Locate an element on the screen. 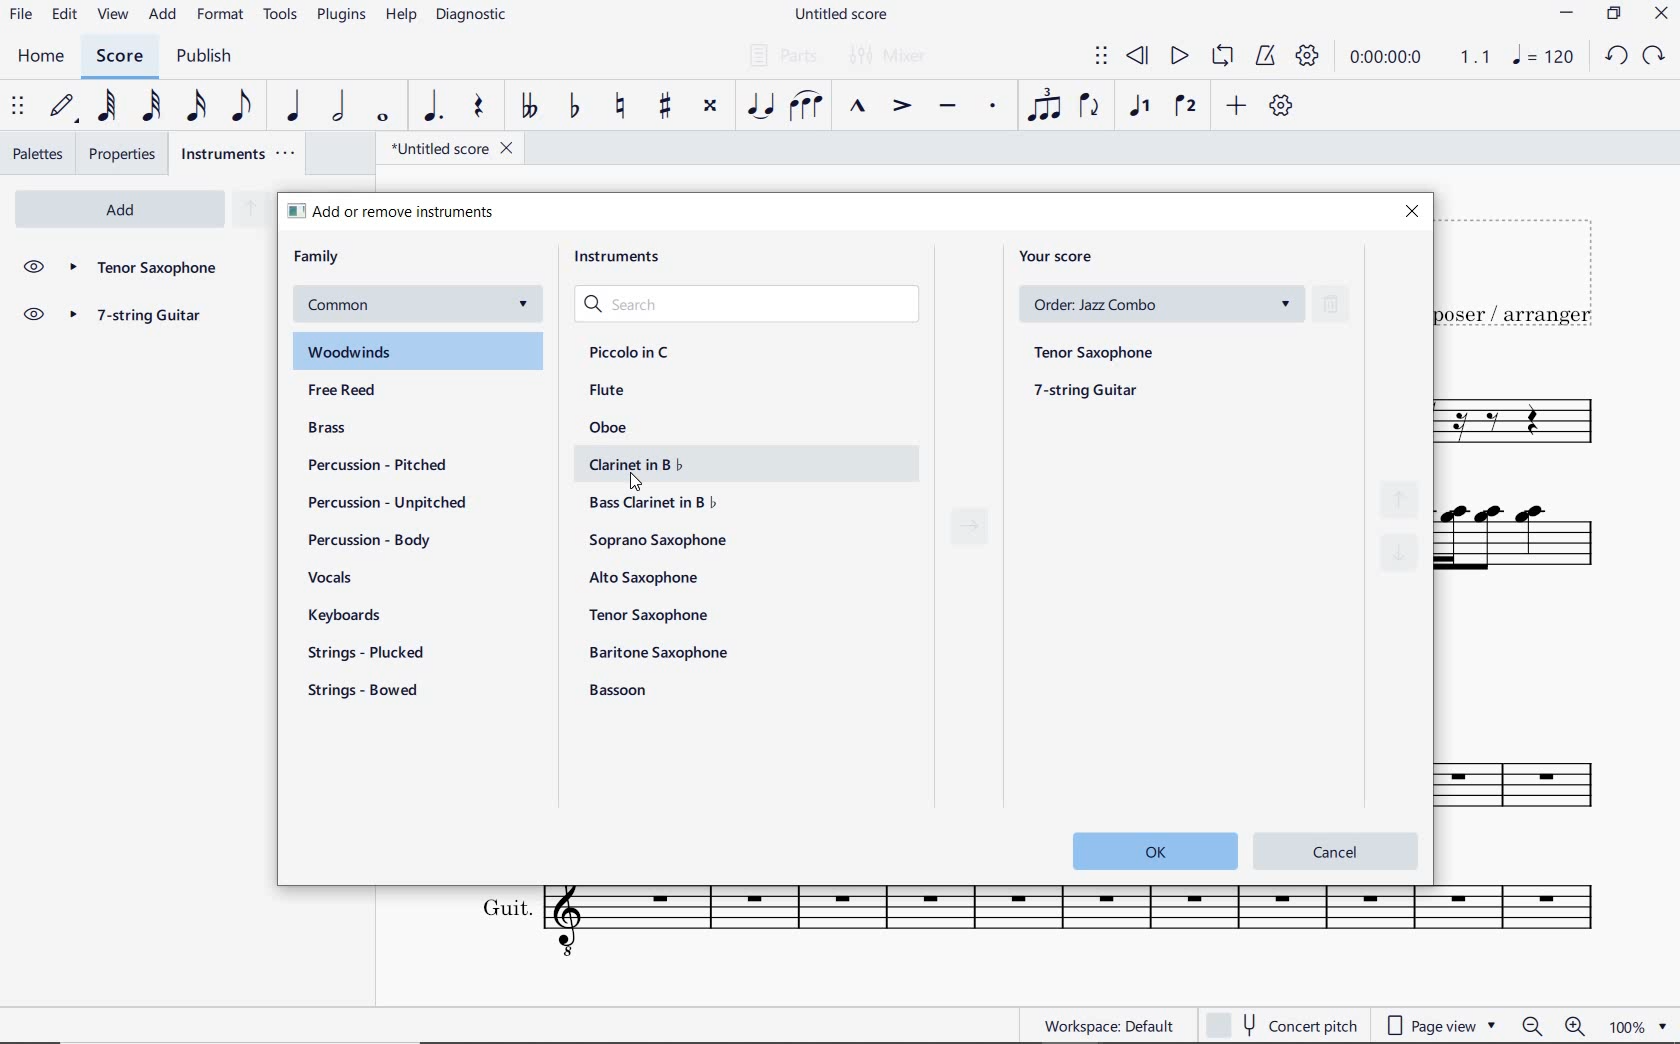 The height and width of the screenshot is (1044, 1680). percussion - unpitched is located at coordinates (389, 503).